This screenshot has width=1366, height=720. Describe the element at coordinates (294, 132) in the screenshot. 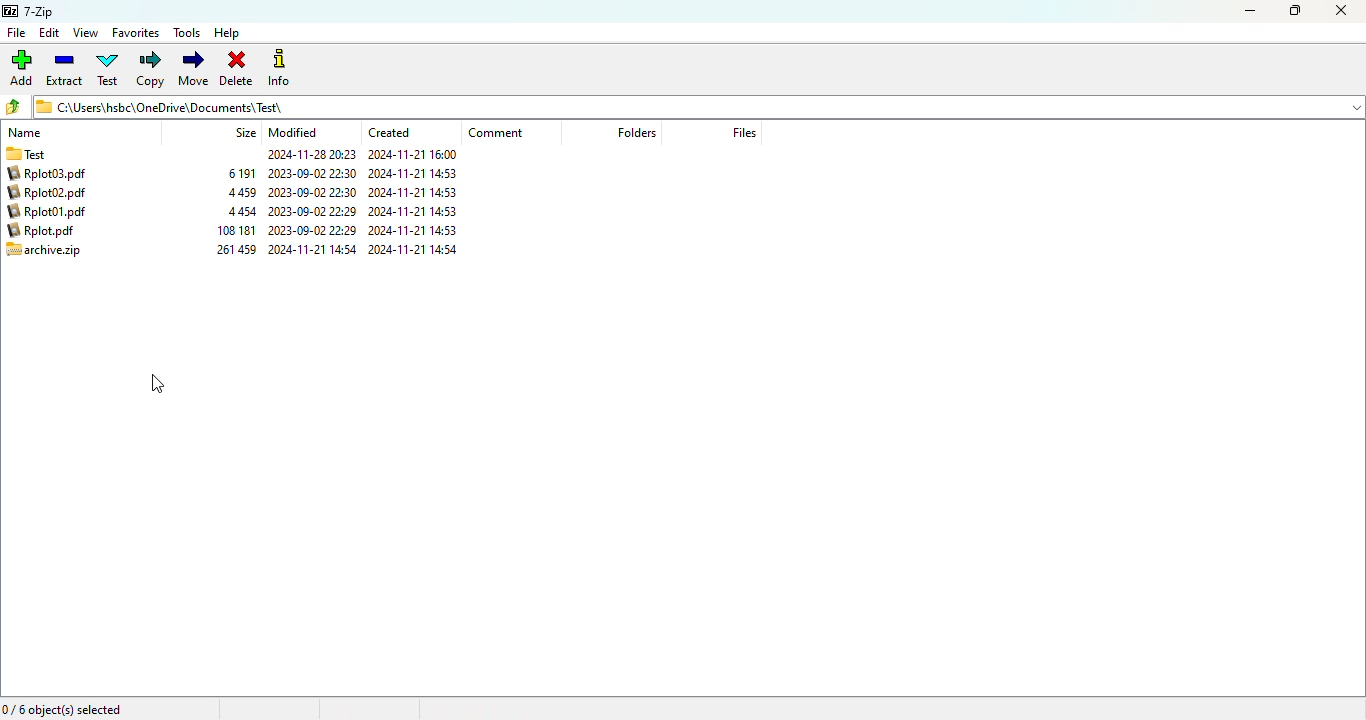

I see `modified` at that location.